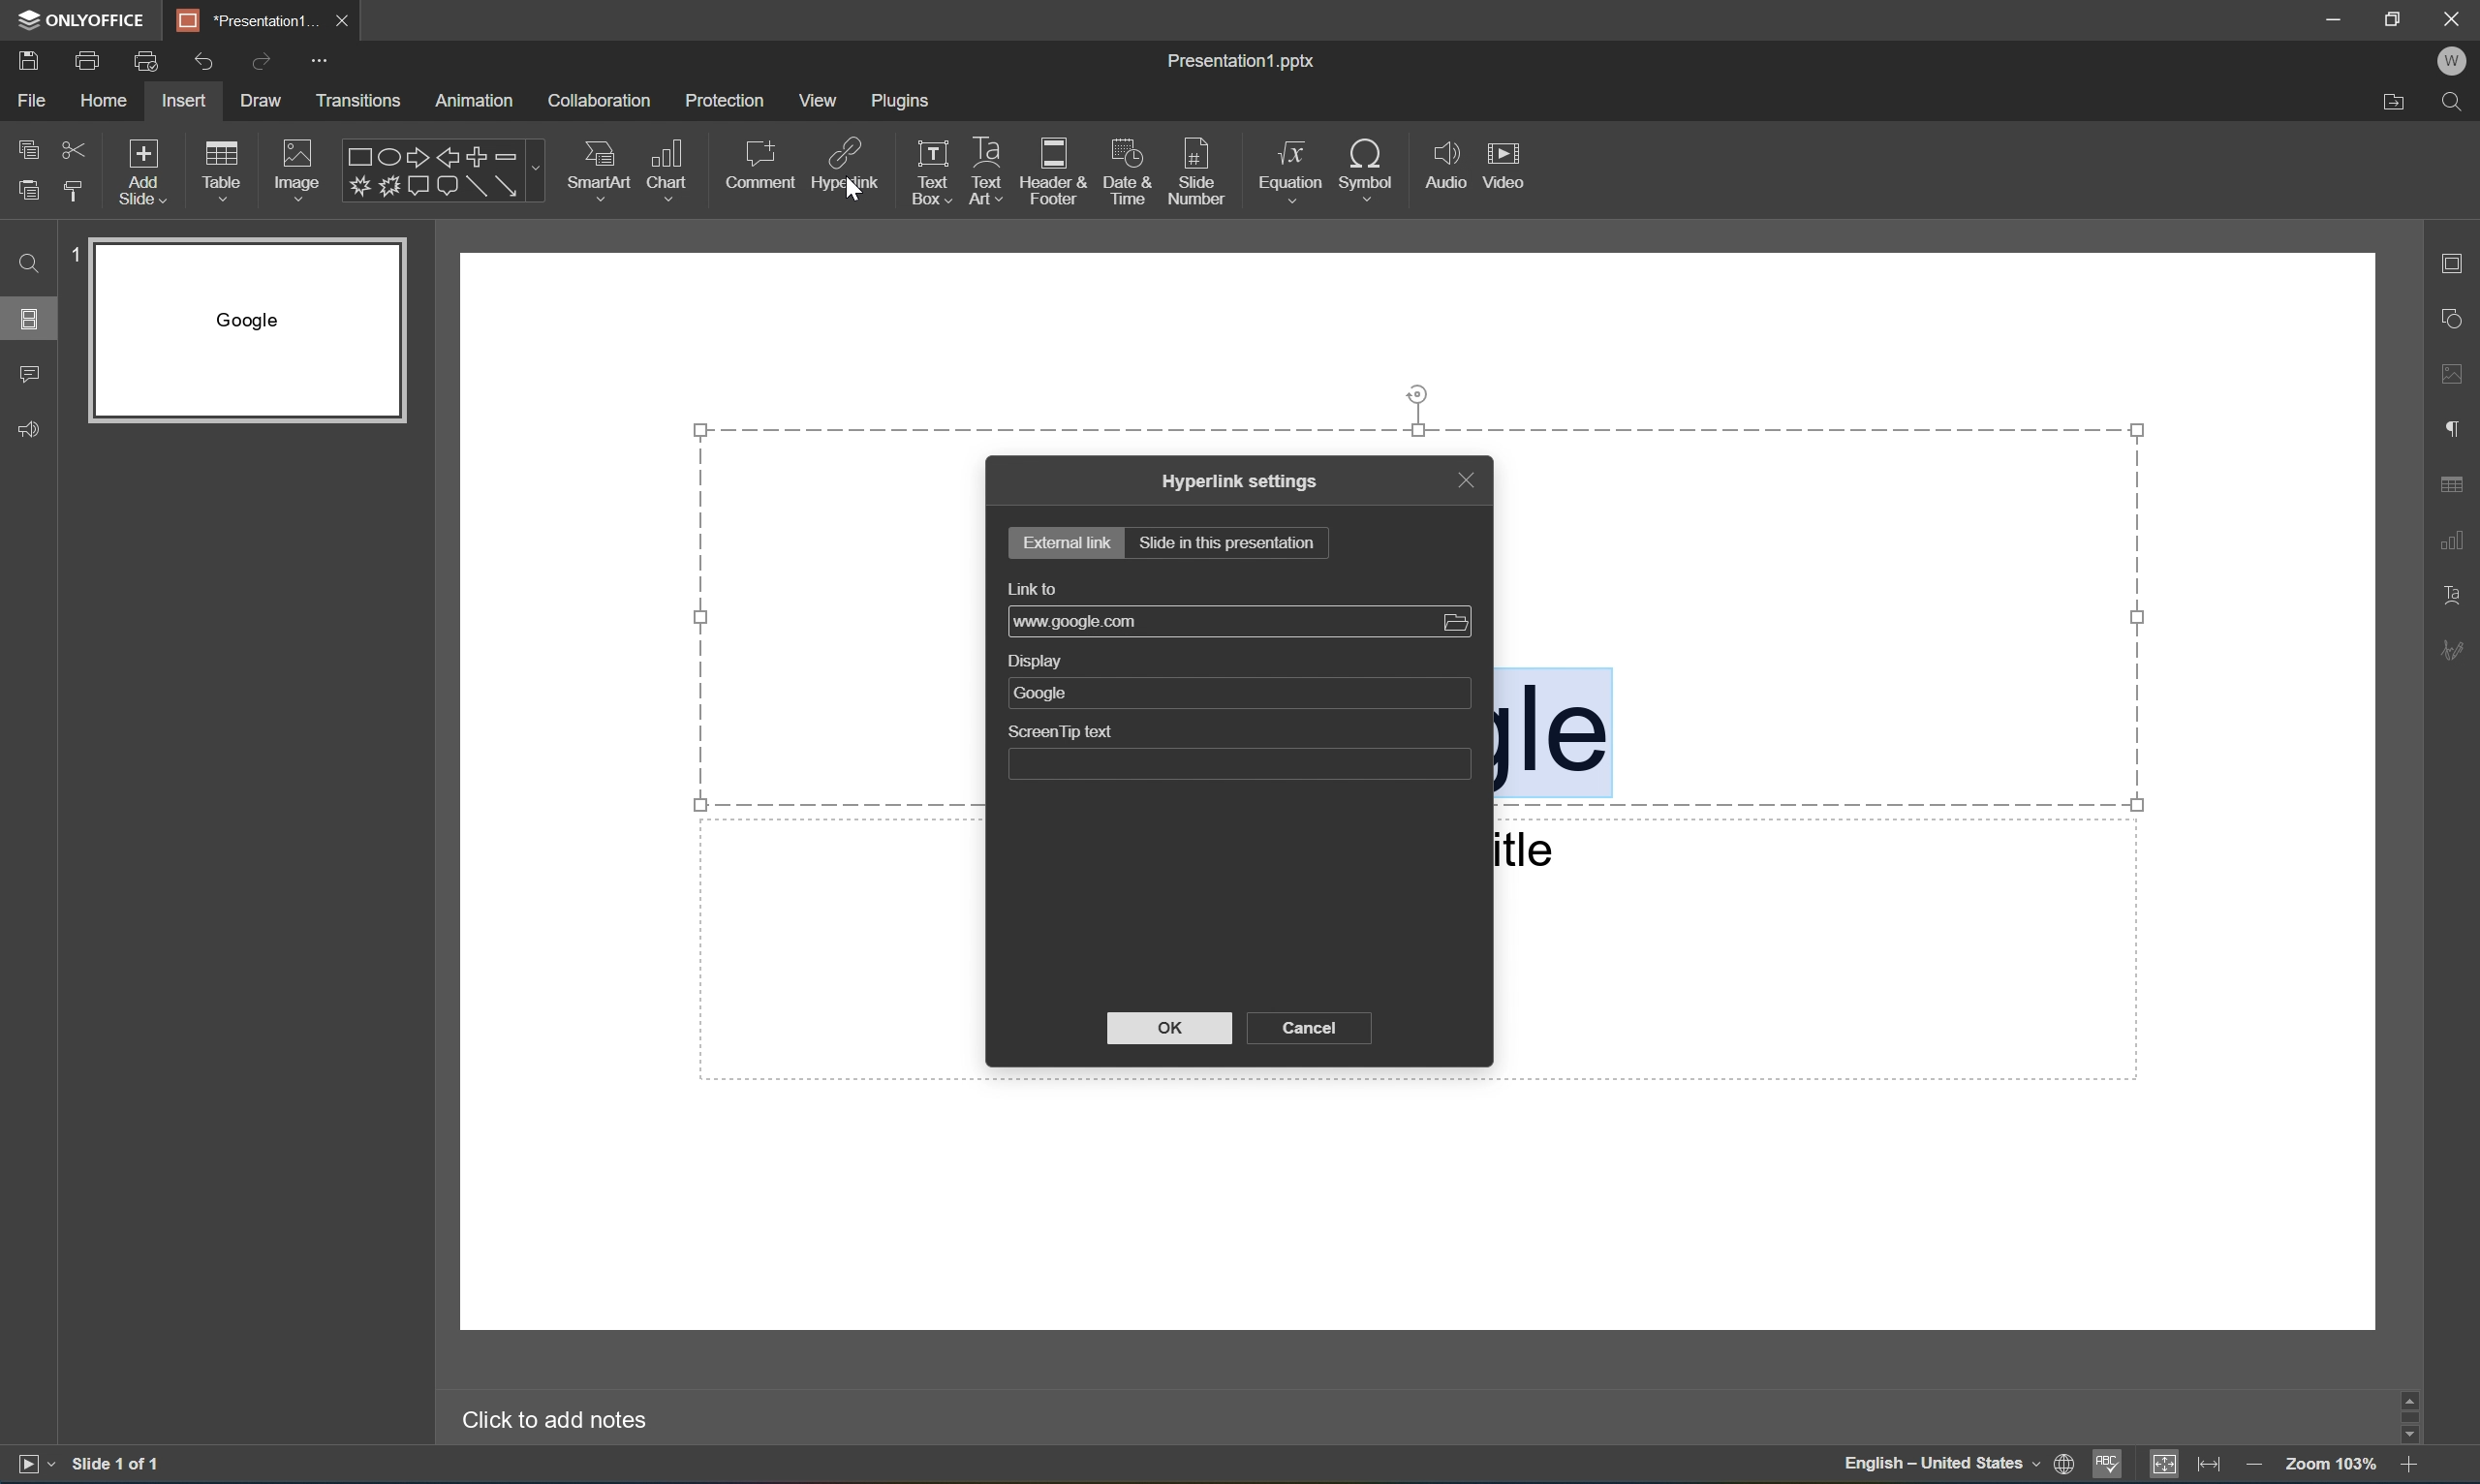 This screenshot has height=1484, width=2480. What do you see at coordinates (597, 101) in the screenshot?
I see `Collaboration` at bounding box center [597, 101].